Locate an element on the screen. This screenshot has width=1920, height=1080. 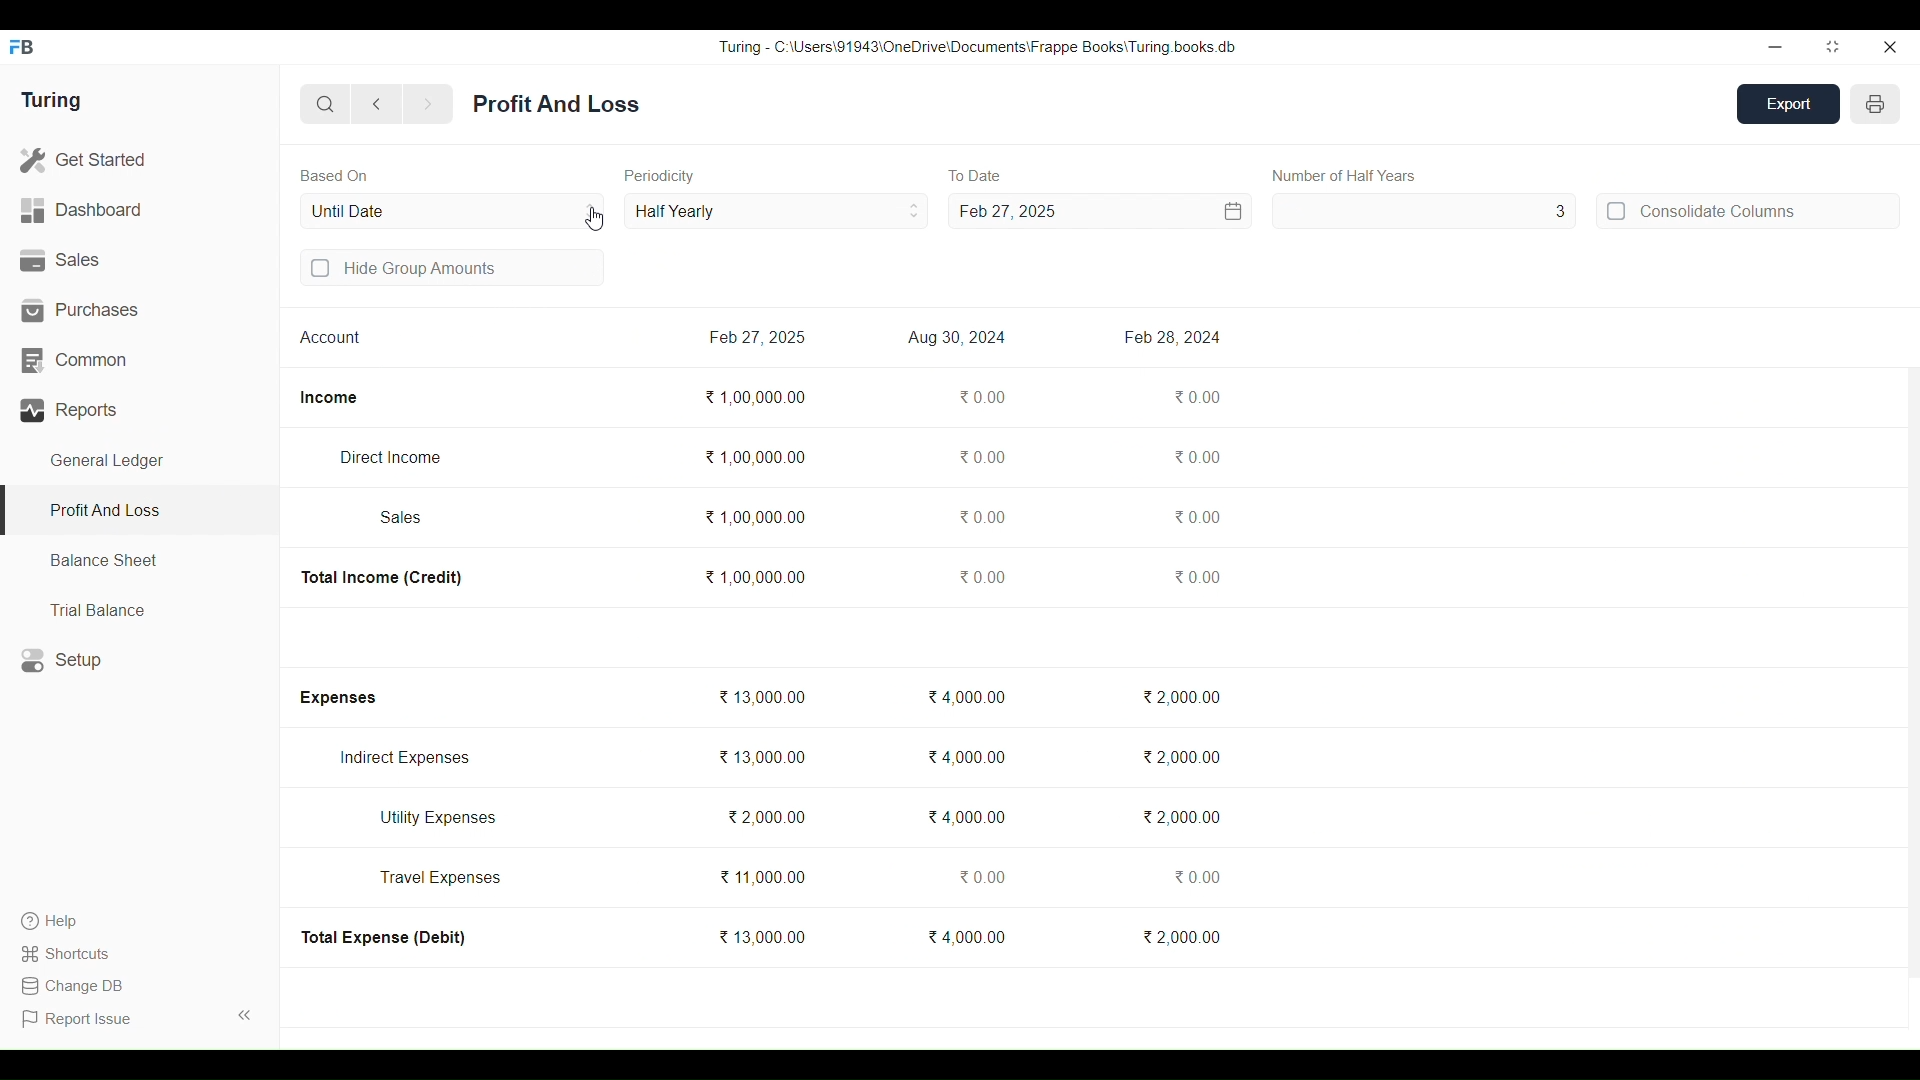
Indirect Expenses is located at coordinates (405, 758).